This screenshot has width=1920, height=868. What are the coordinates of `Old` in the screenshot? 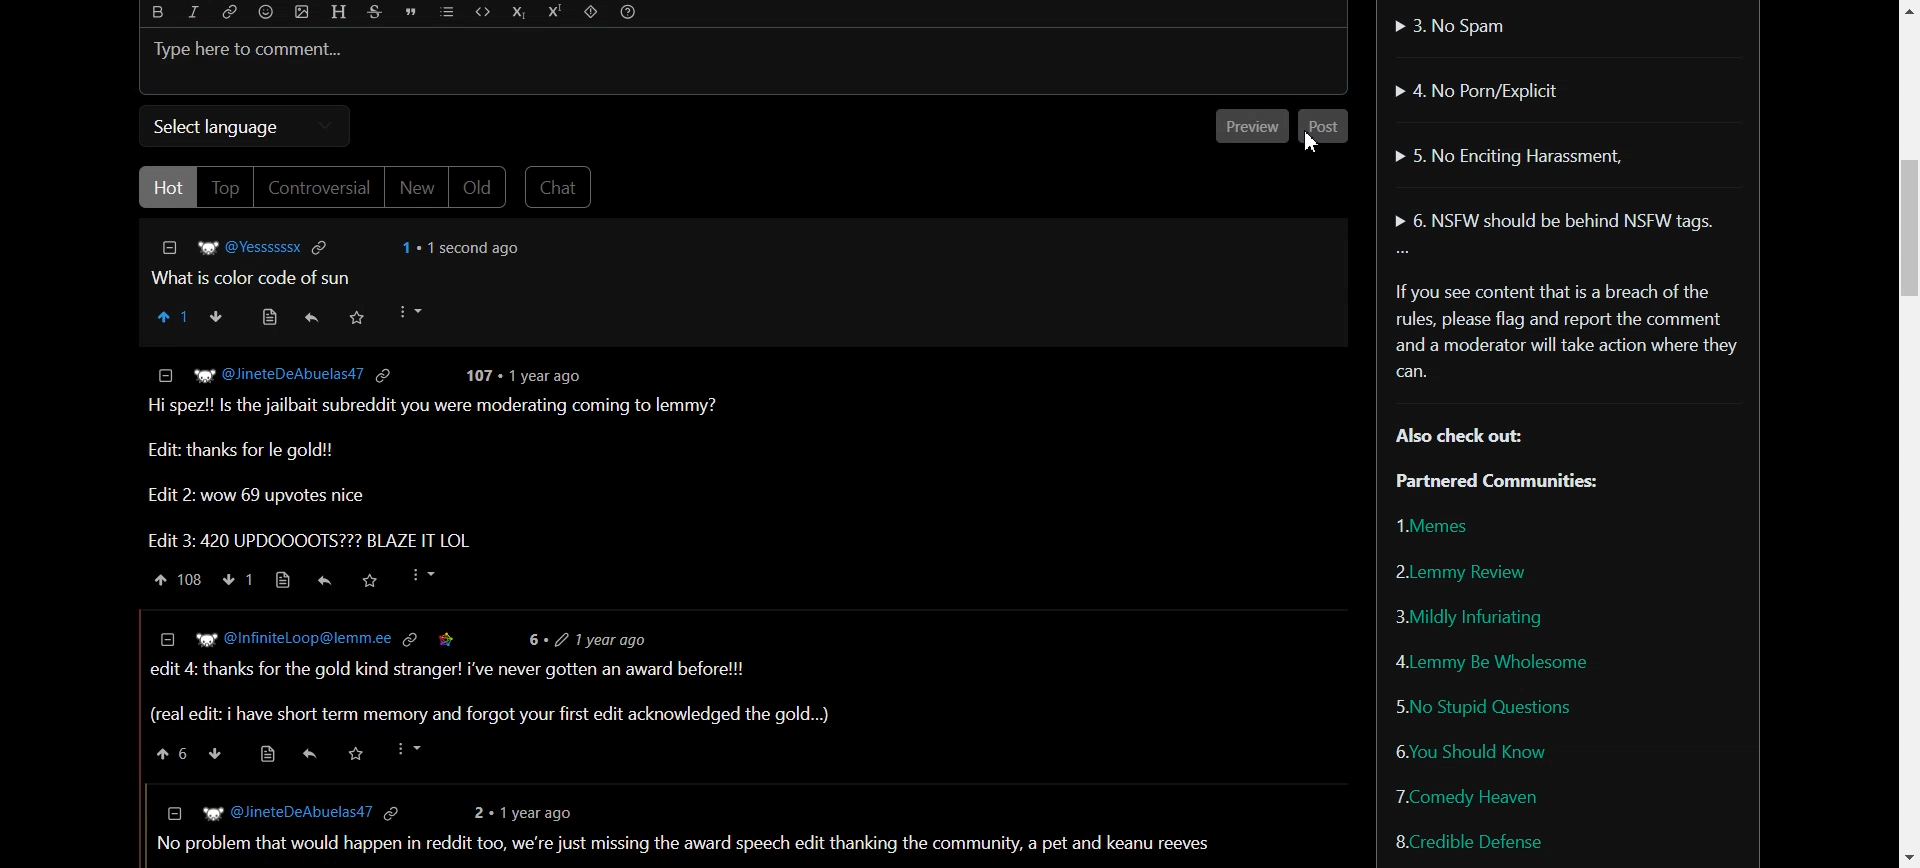 It's located at (480, 187).